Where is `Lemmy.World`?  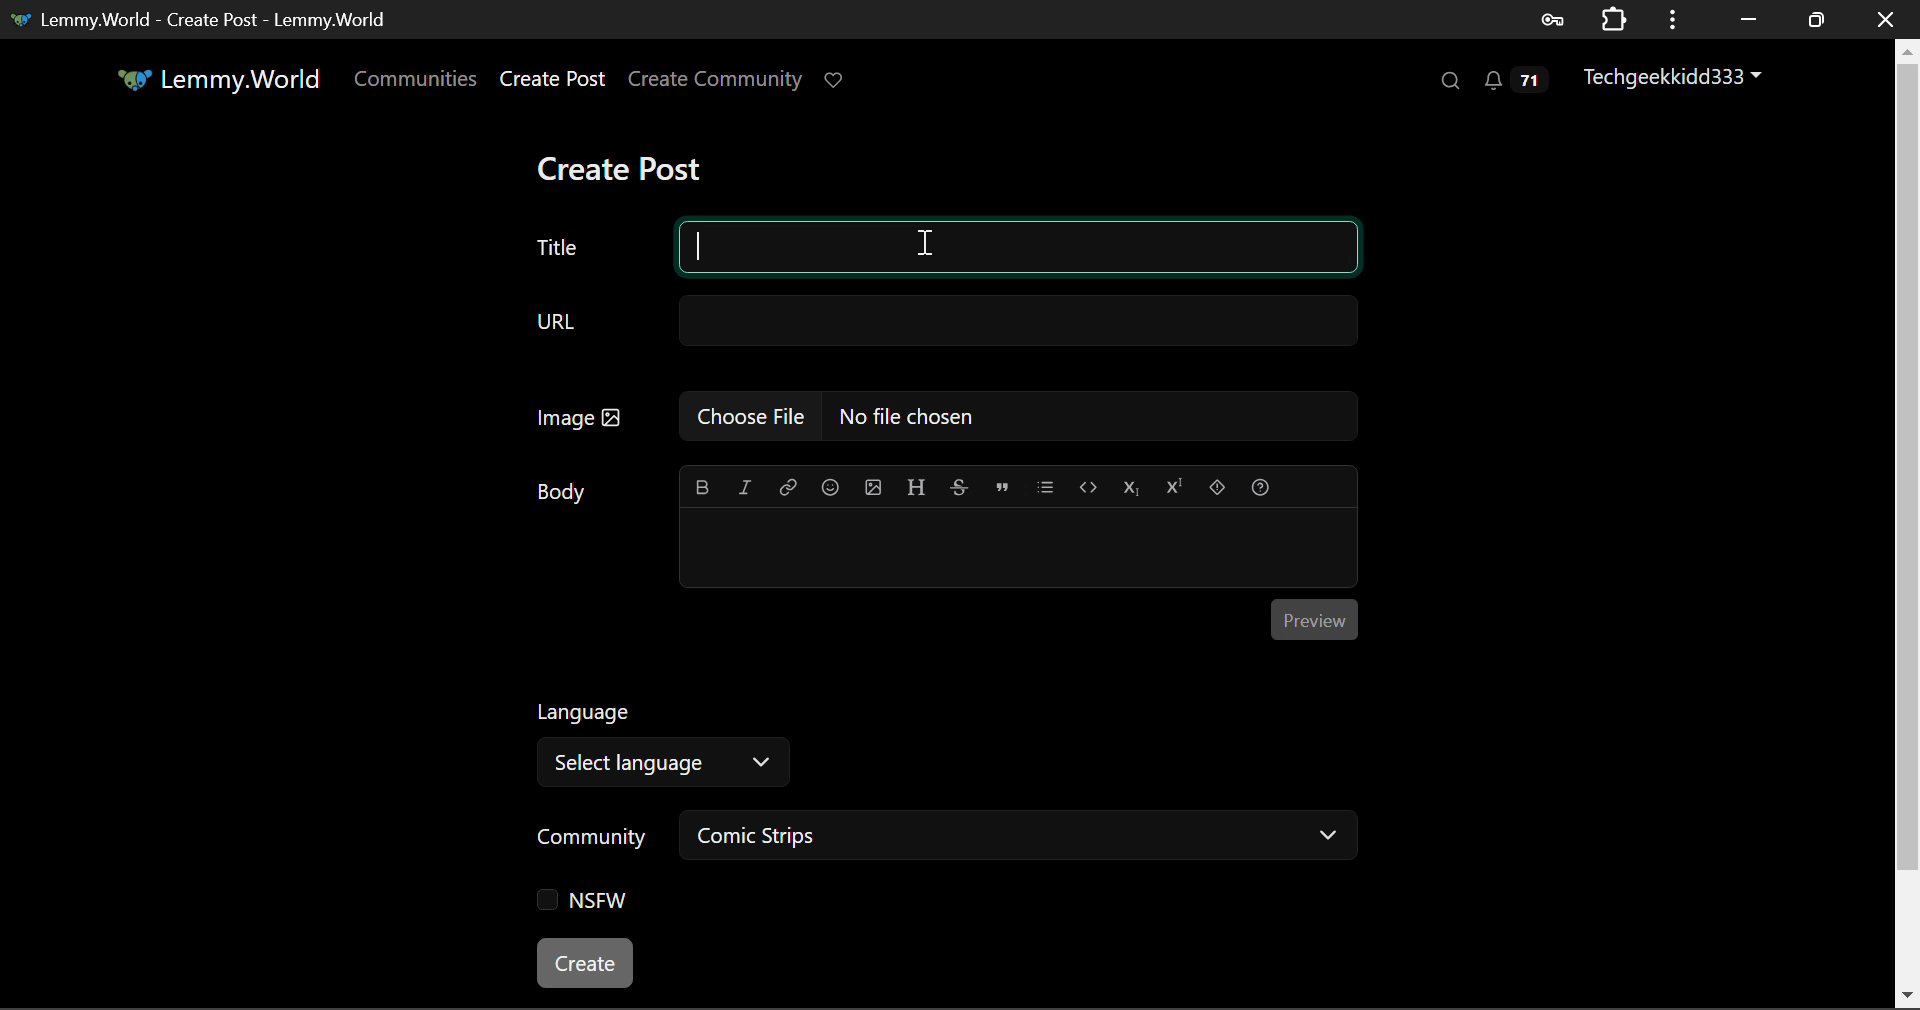 Lemmy.World is located at coordinates (216, 79).